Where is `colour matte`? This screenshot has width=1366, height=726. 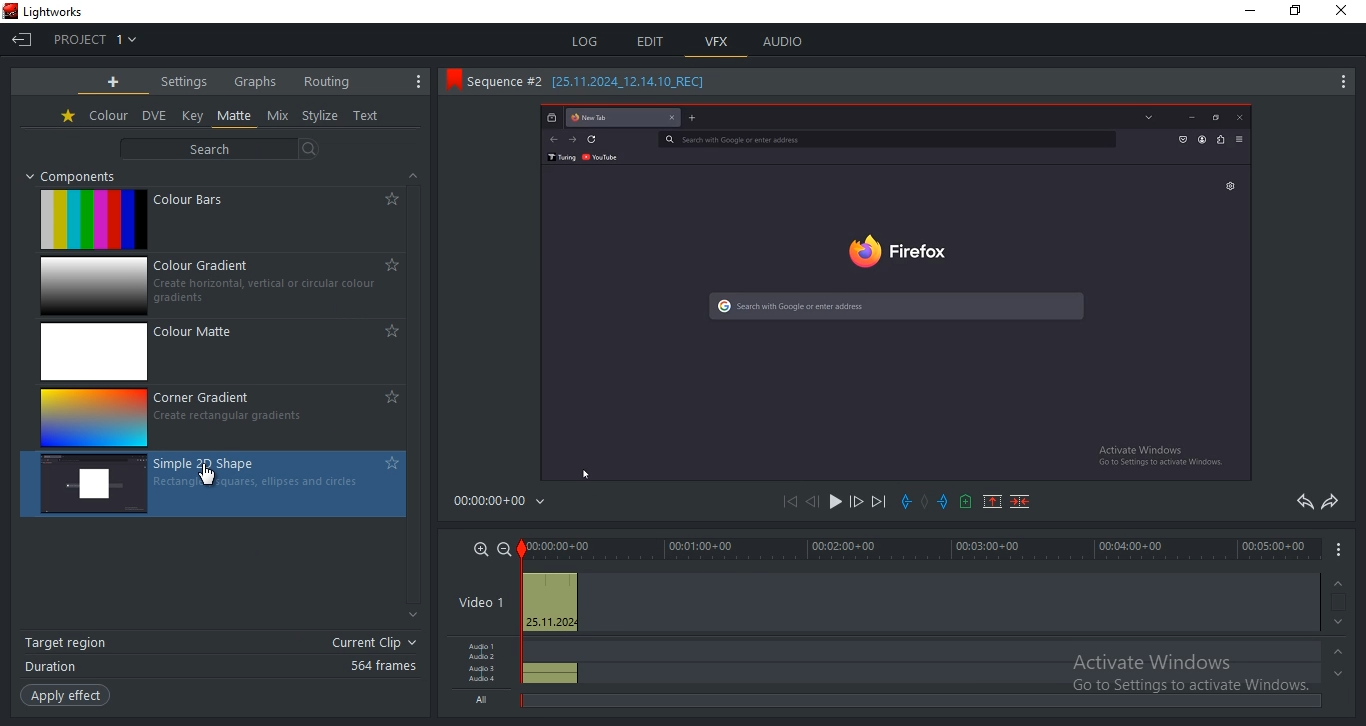 colour matte is located at coordinates (225, 352).